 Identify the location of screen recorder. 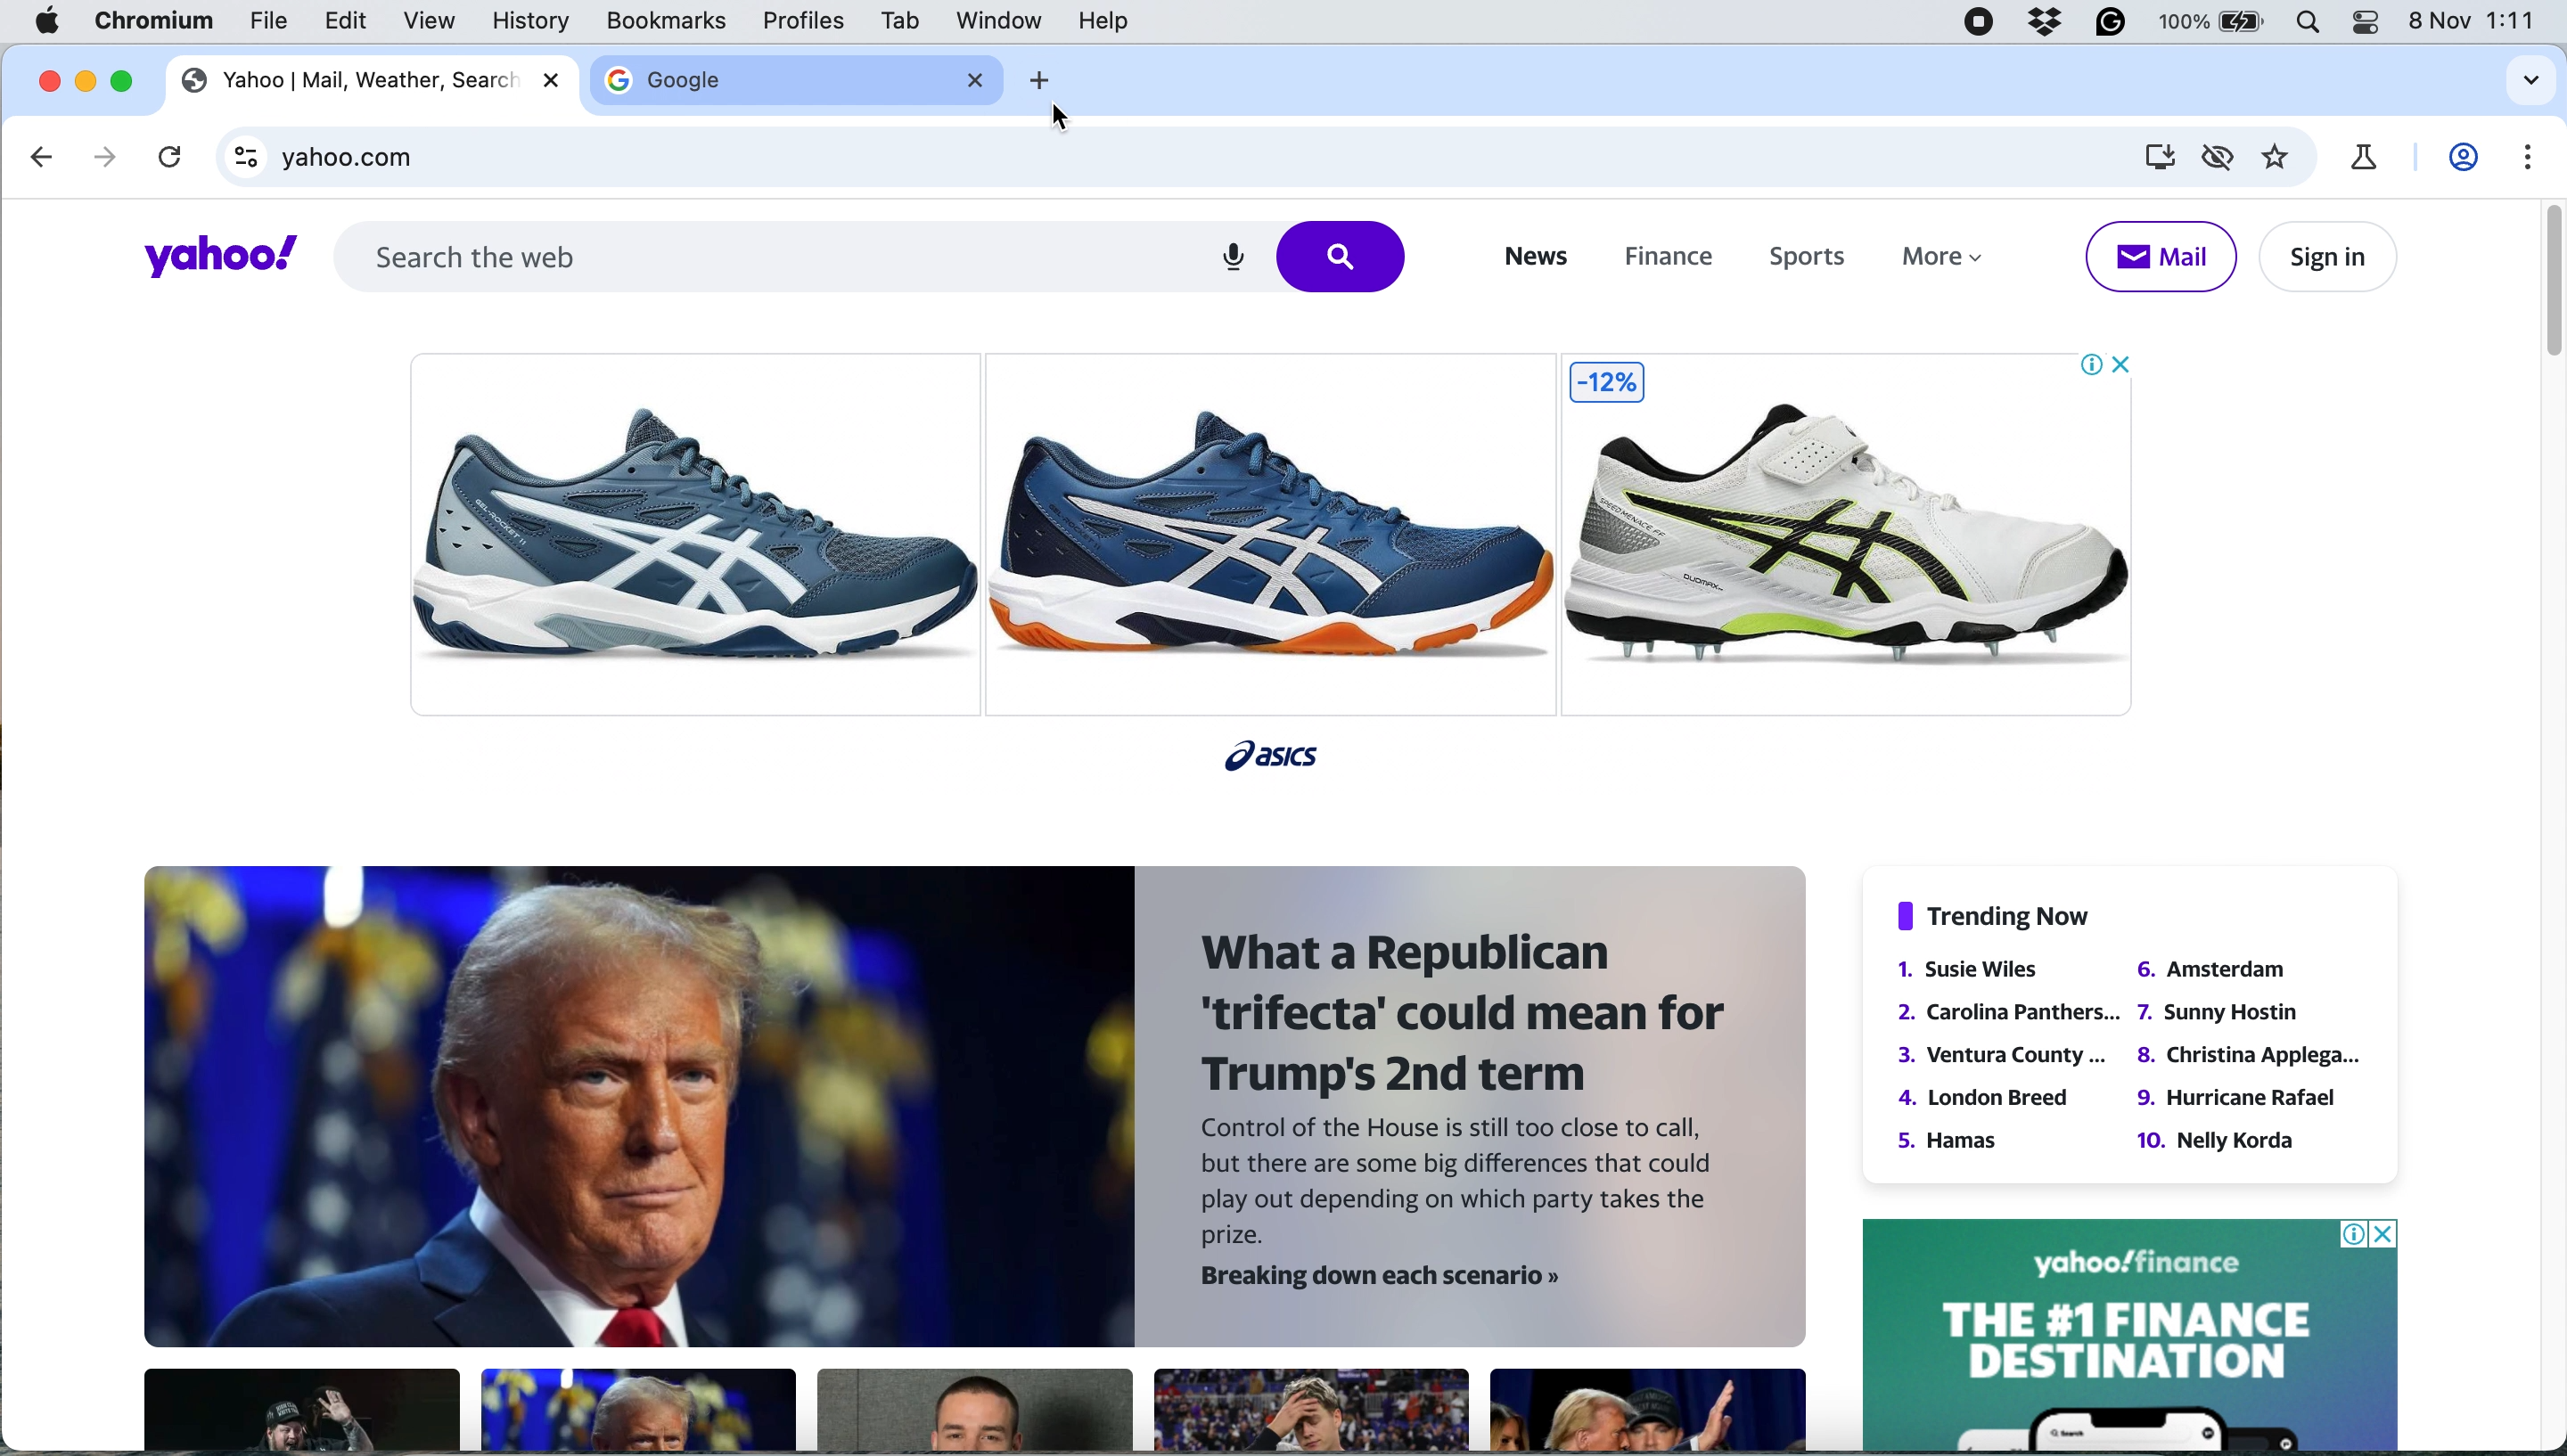
(1981, 25).